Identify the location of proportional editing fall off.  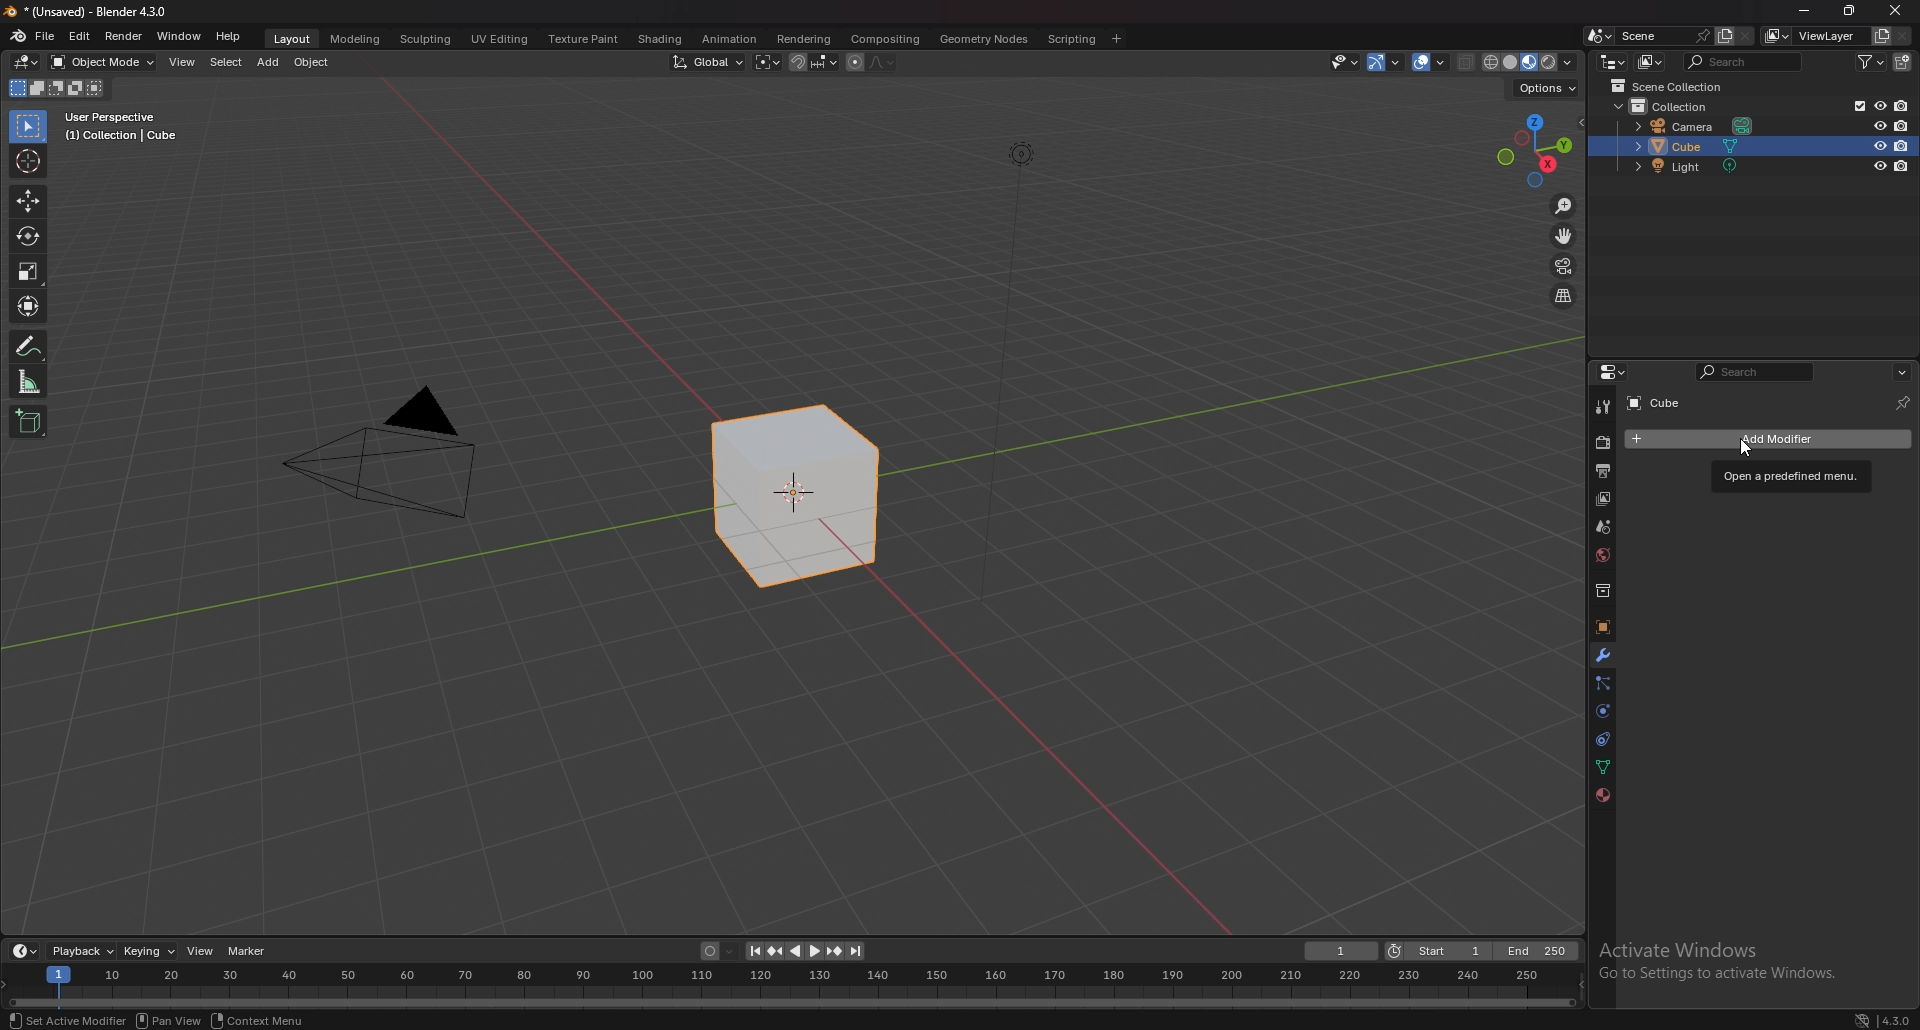
(882, 63).